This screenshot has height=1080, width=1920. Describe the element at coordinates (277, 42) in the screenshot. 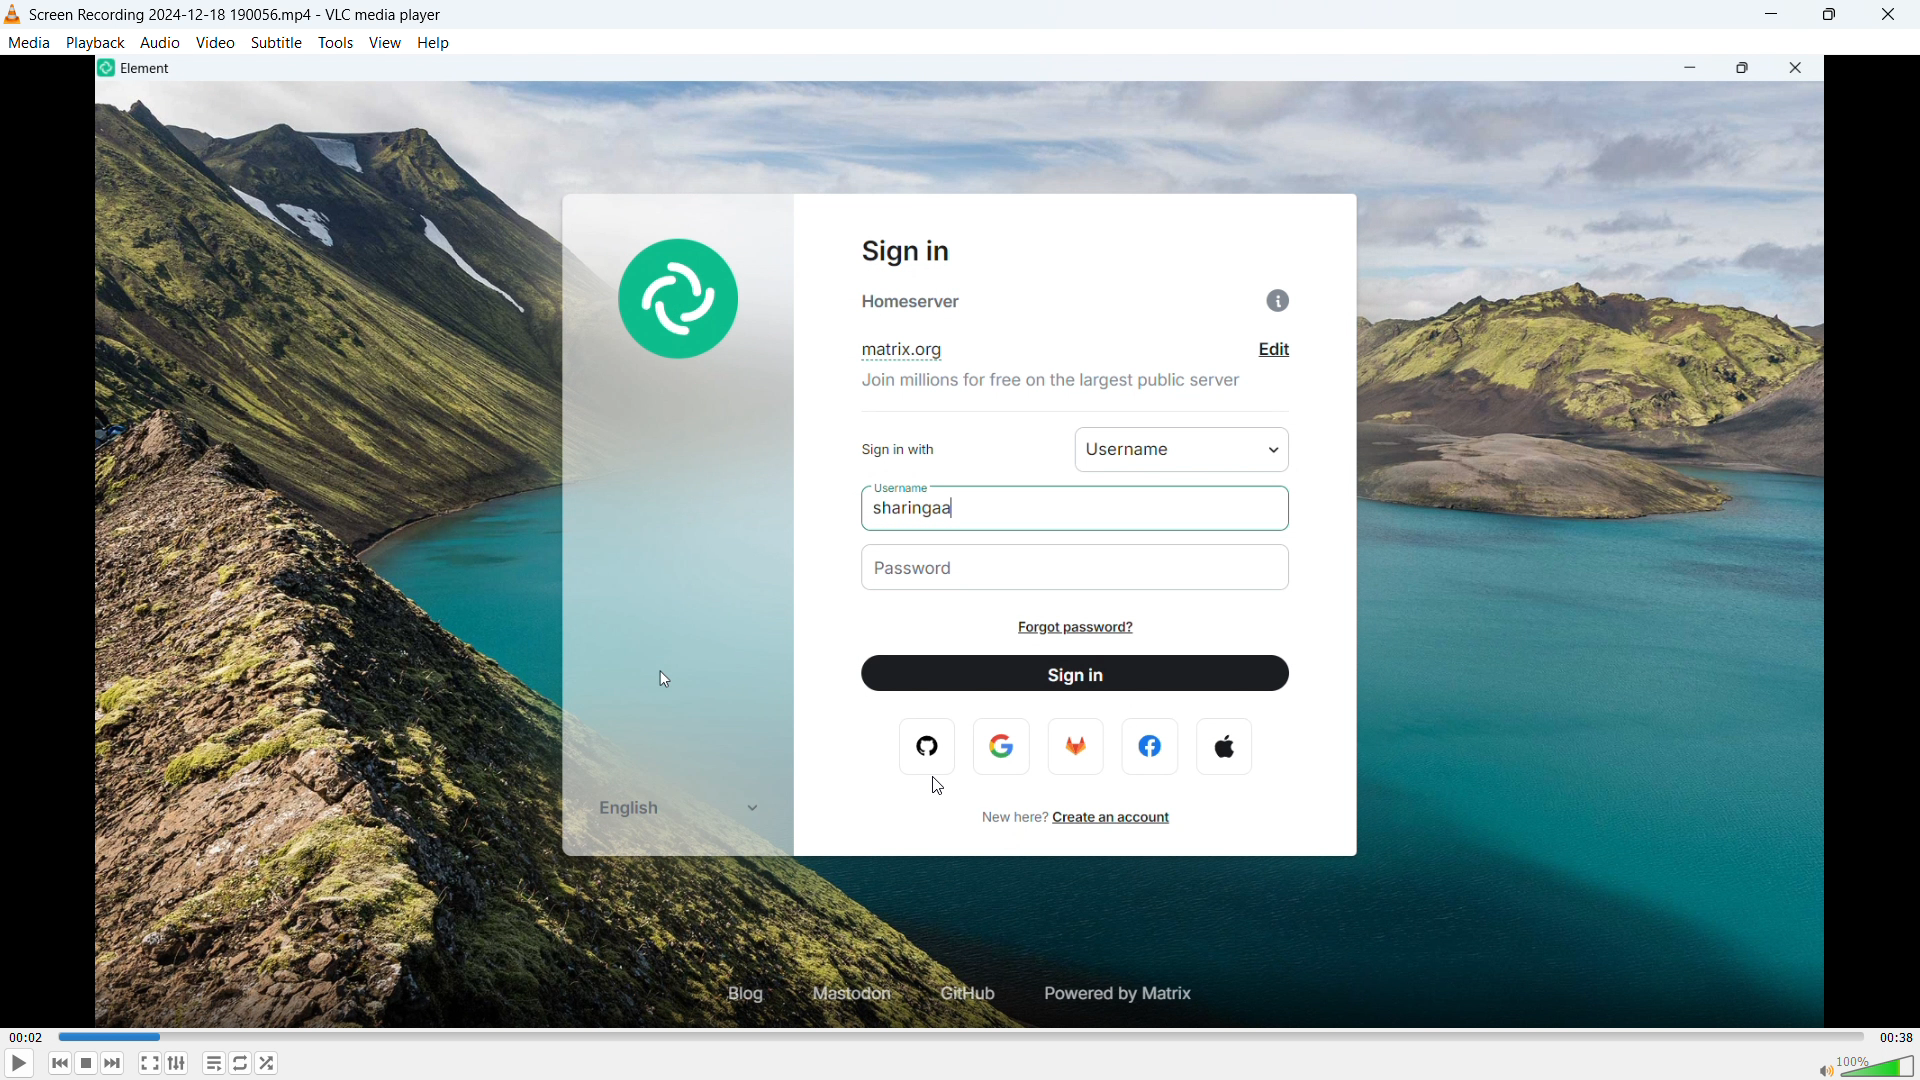

I see `subtitle` at that location.